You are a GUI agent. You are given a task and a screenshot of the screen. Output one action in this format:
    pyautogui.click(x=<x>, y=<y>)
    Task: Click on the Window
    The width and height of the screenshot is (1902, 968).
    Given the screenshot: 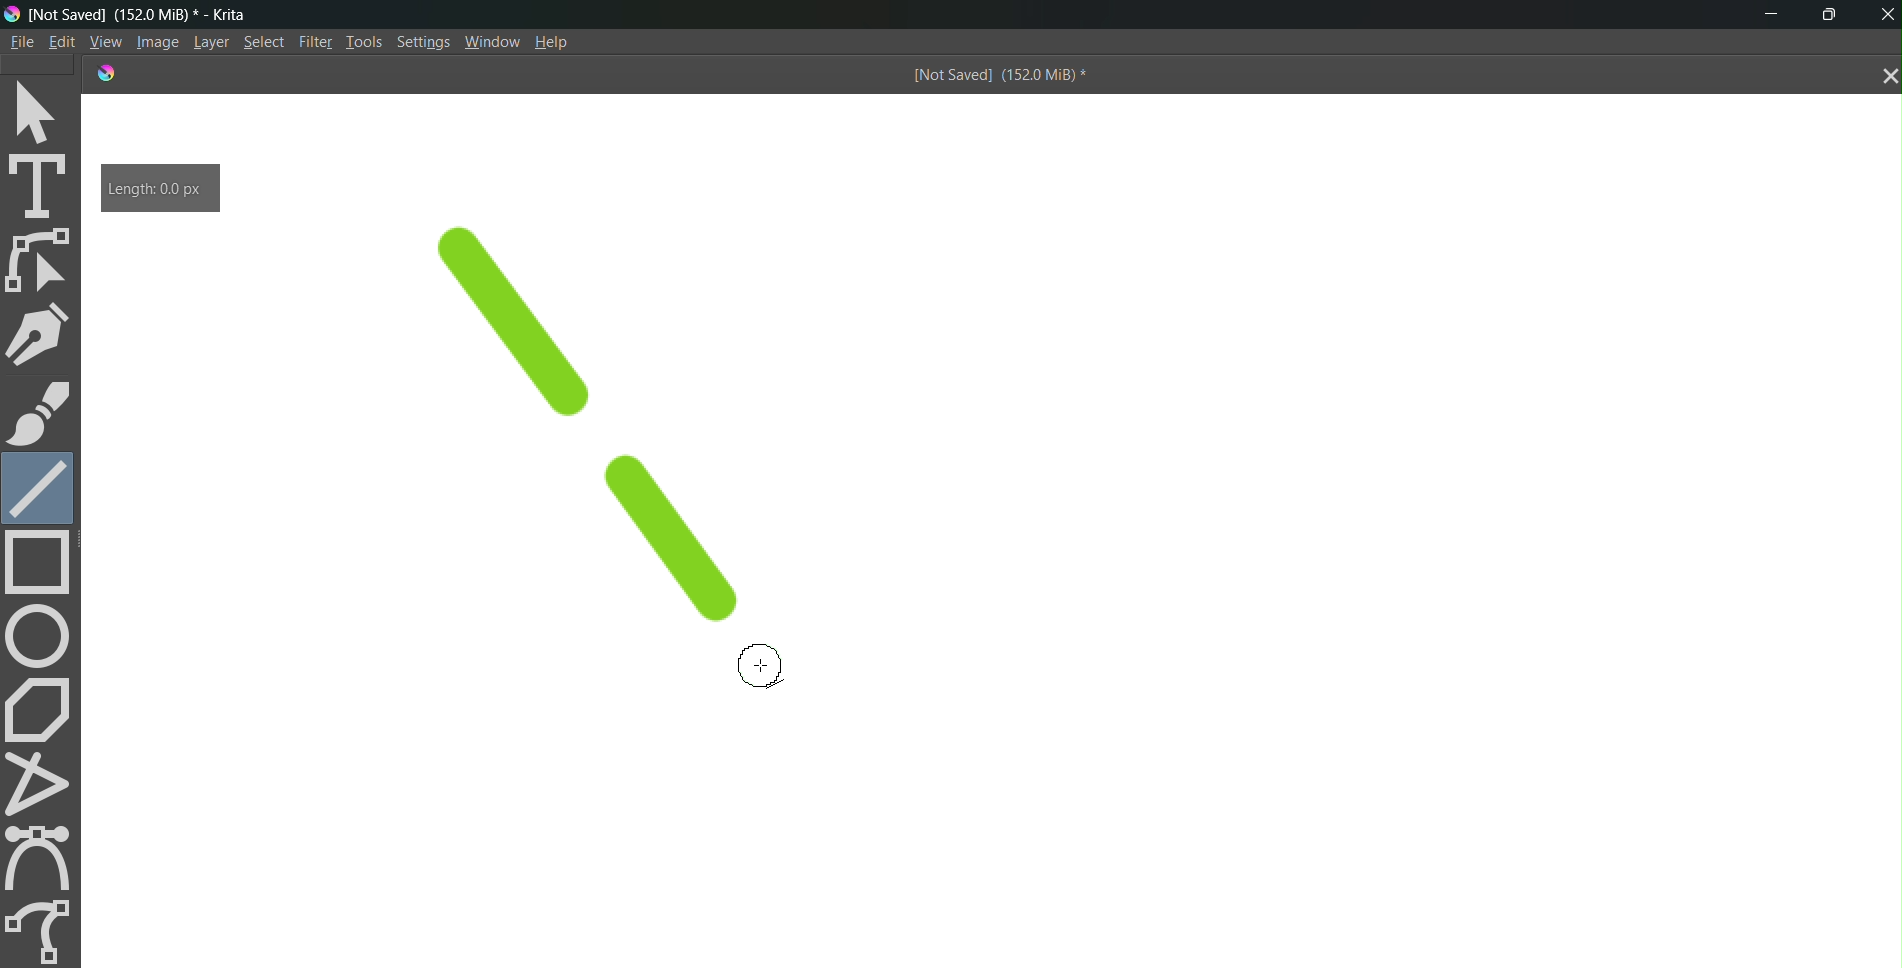 What is the action you would take?
    pyautogui.click(x=492, y=42)
    